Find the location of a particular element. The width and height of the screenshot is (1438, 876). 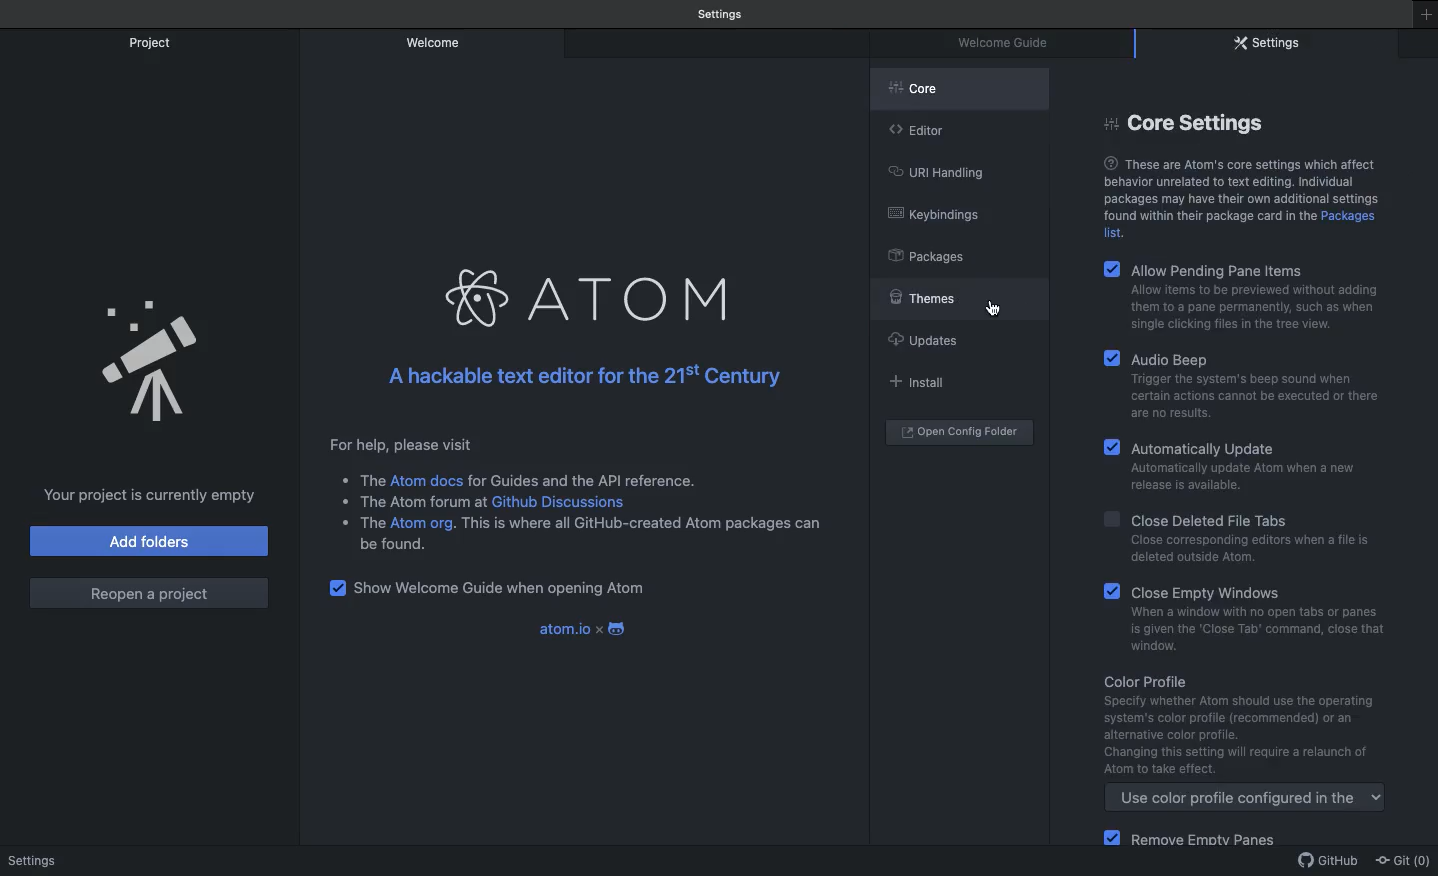

cursor is located at coordinates (997, 312).